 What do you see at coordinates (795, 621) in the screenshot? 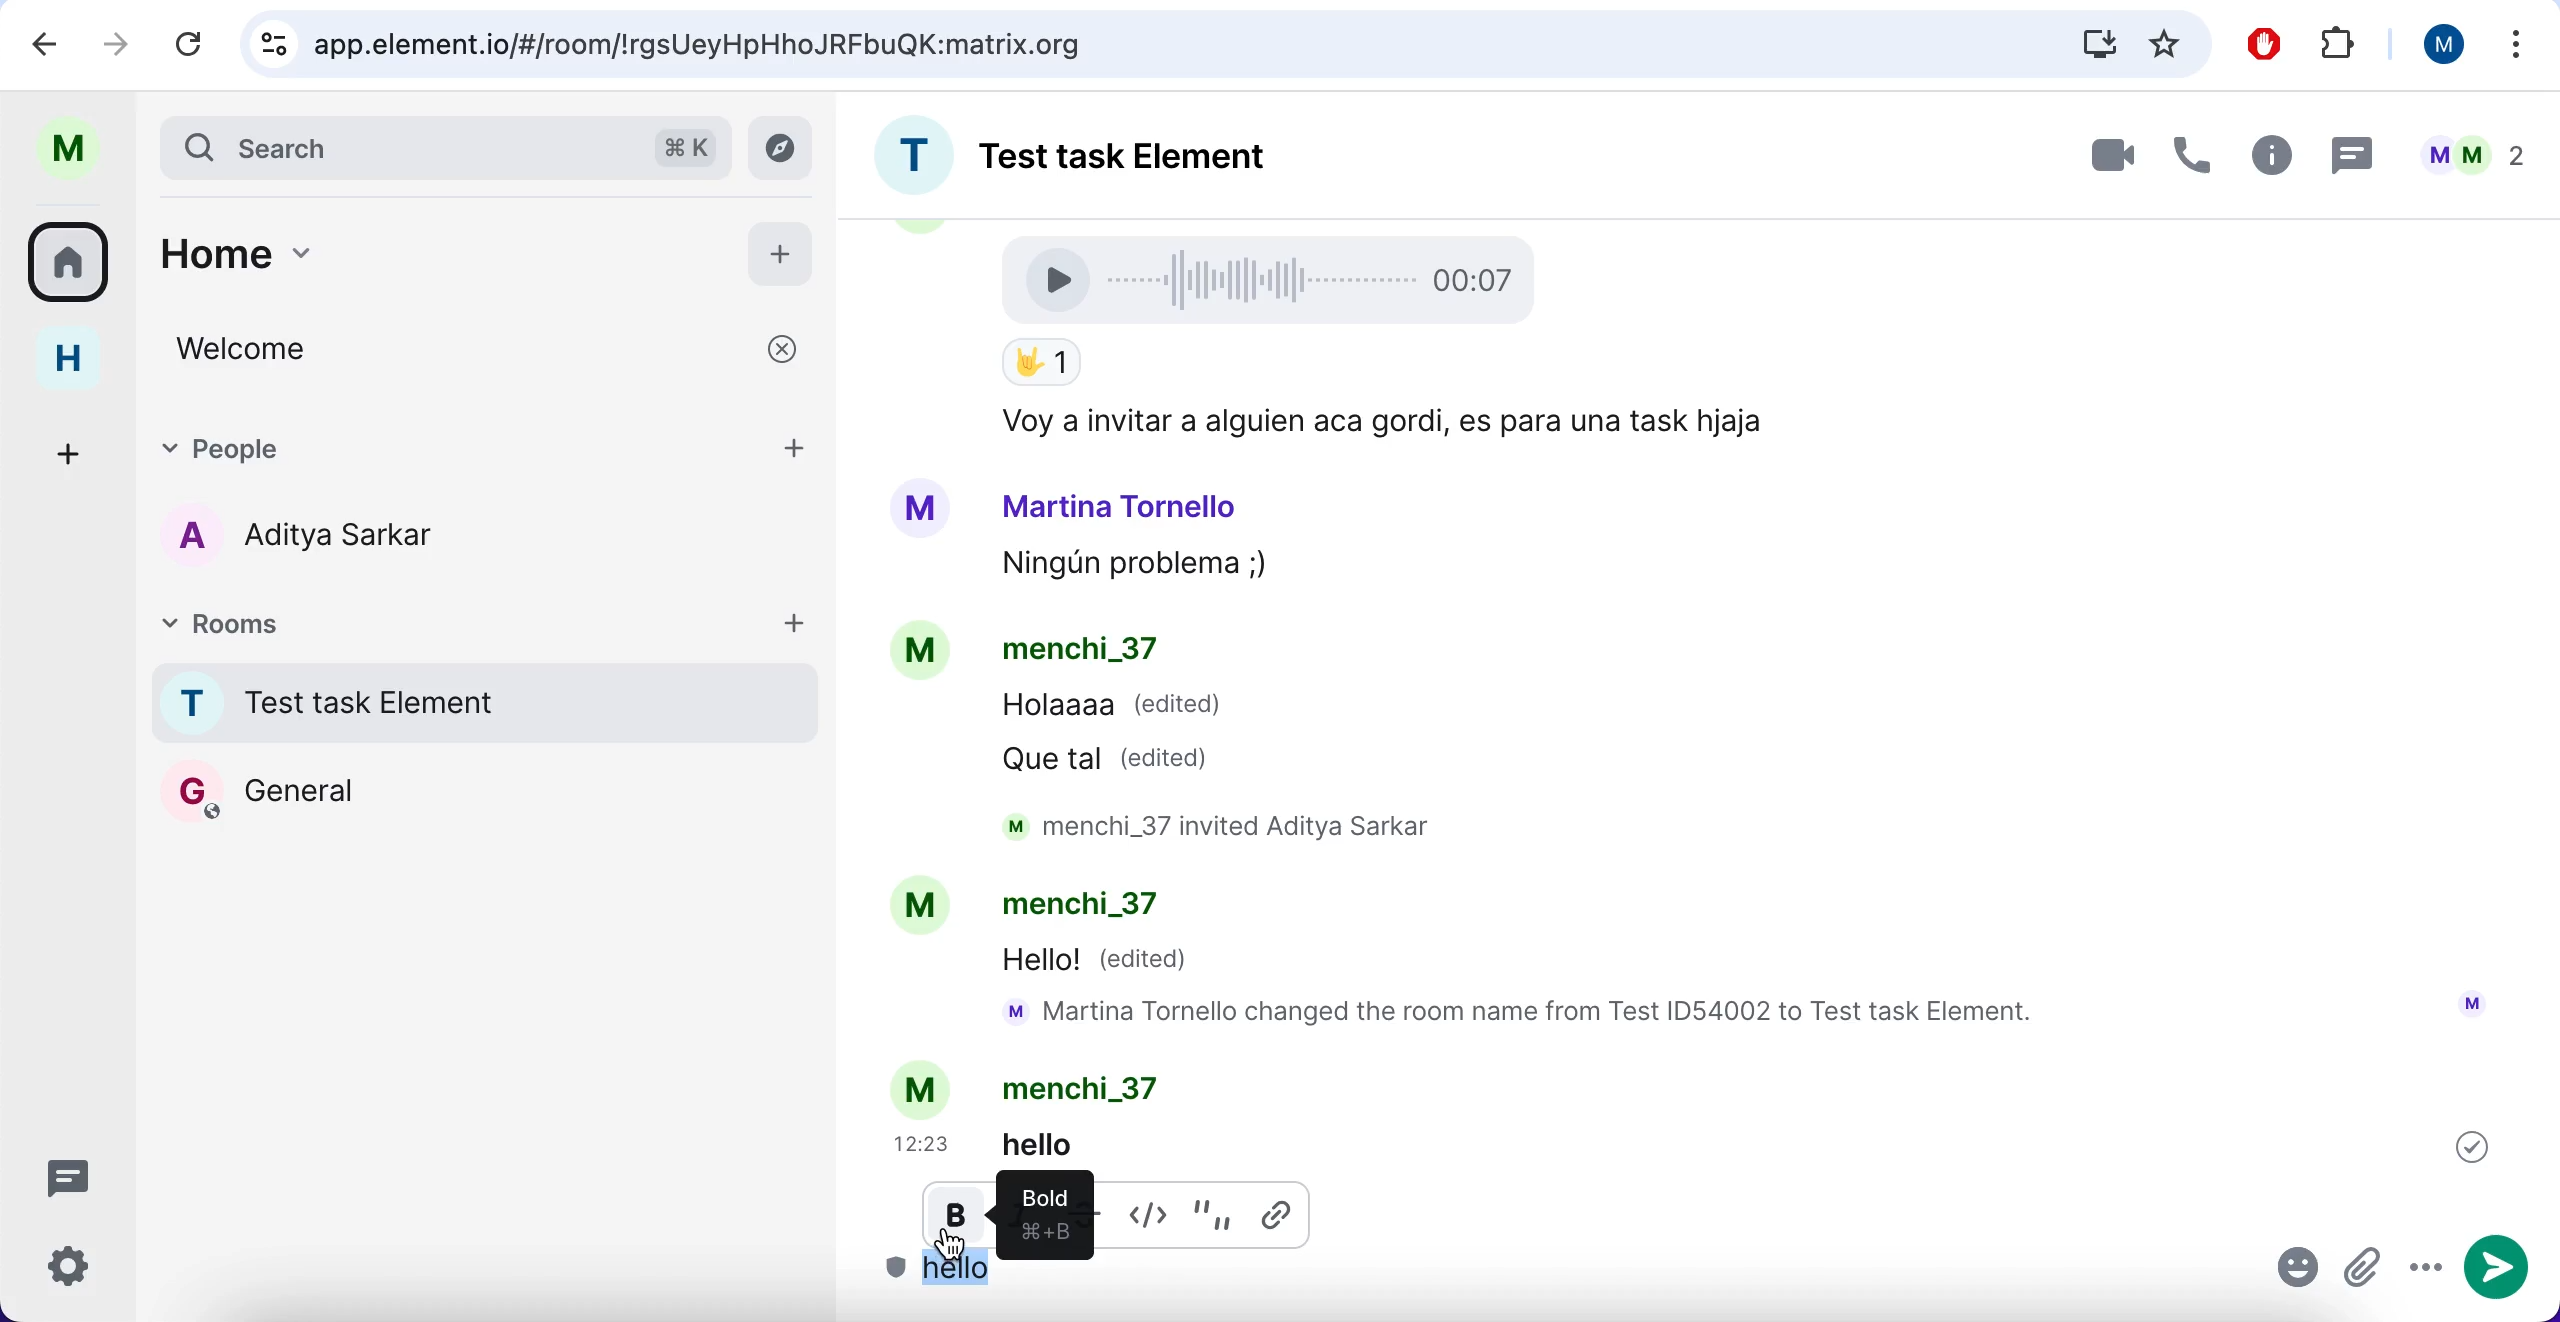
I see `add` at bounding box center [795, 621].